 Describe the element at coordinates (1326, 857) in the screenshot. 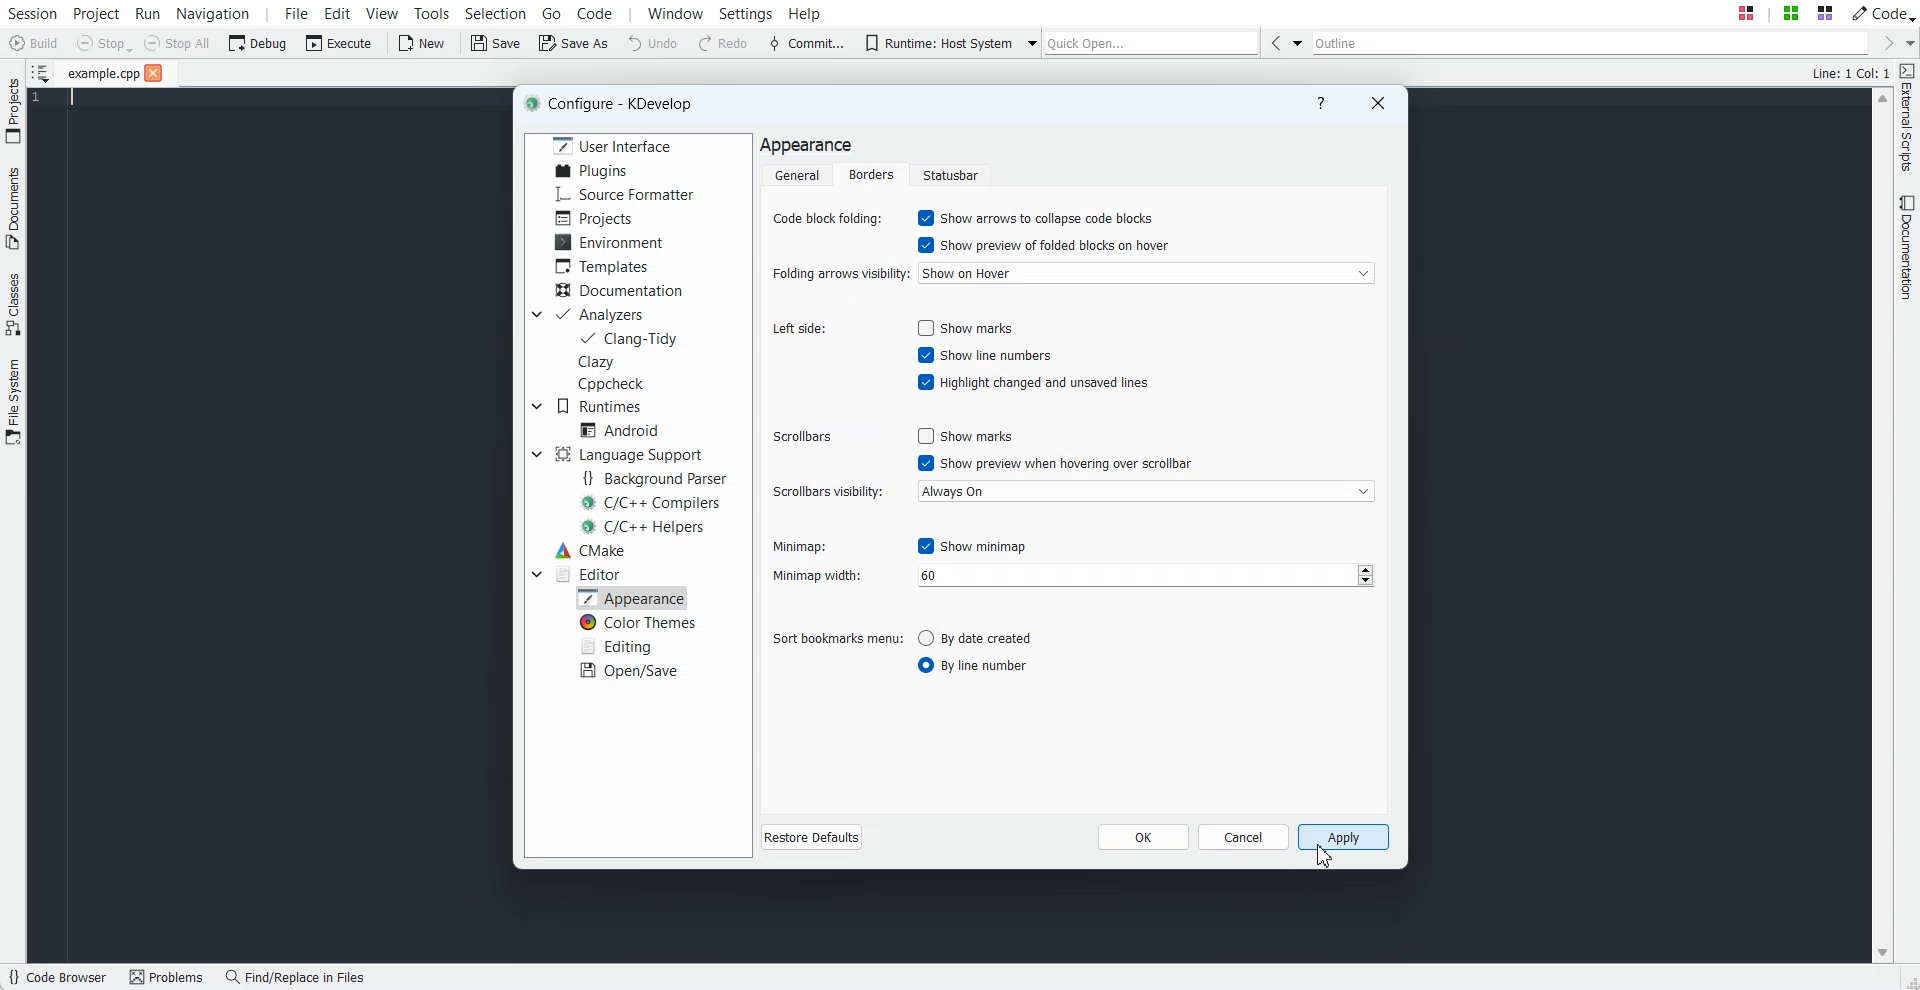

I see `Cursor` at that location.